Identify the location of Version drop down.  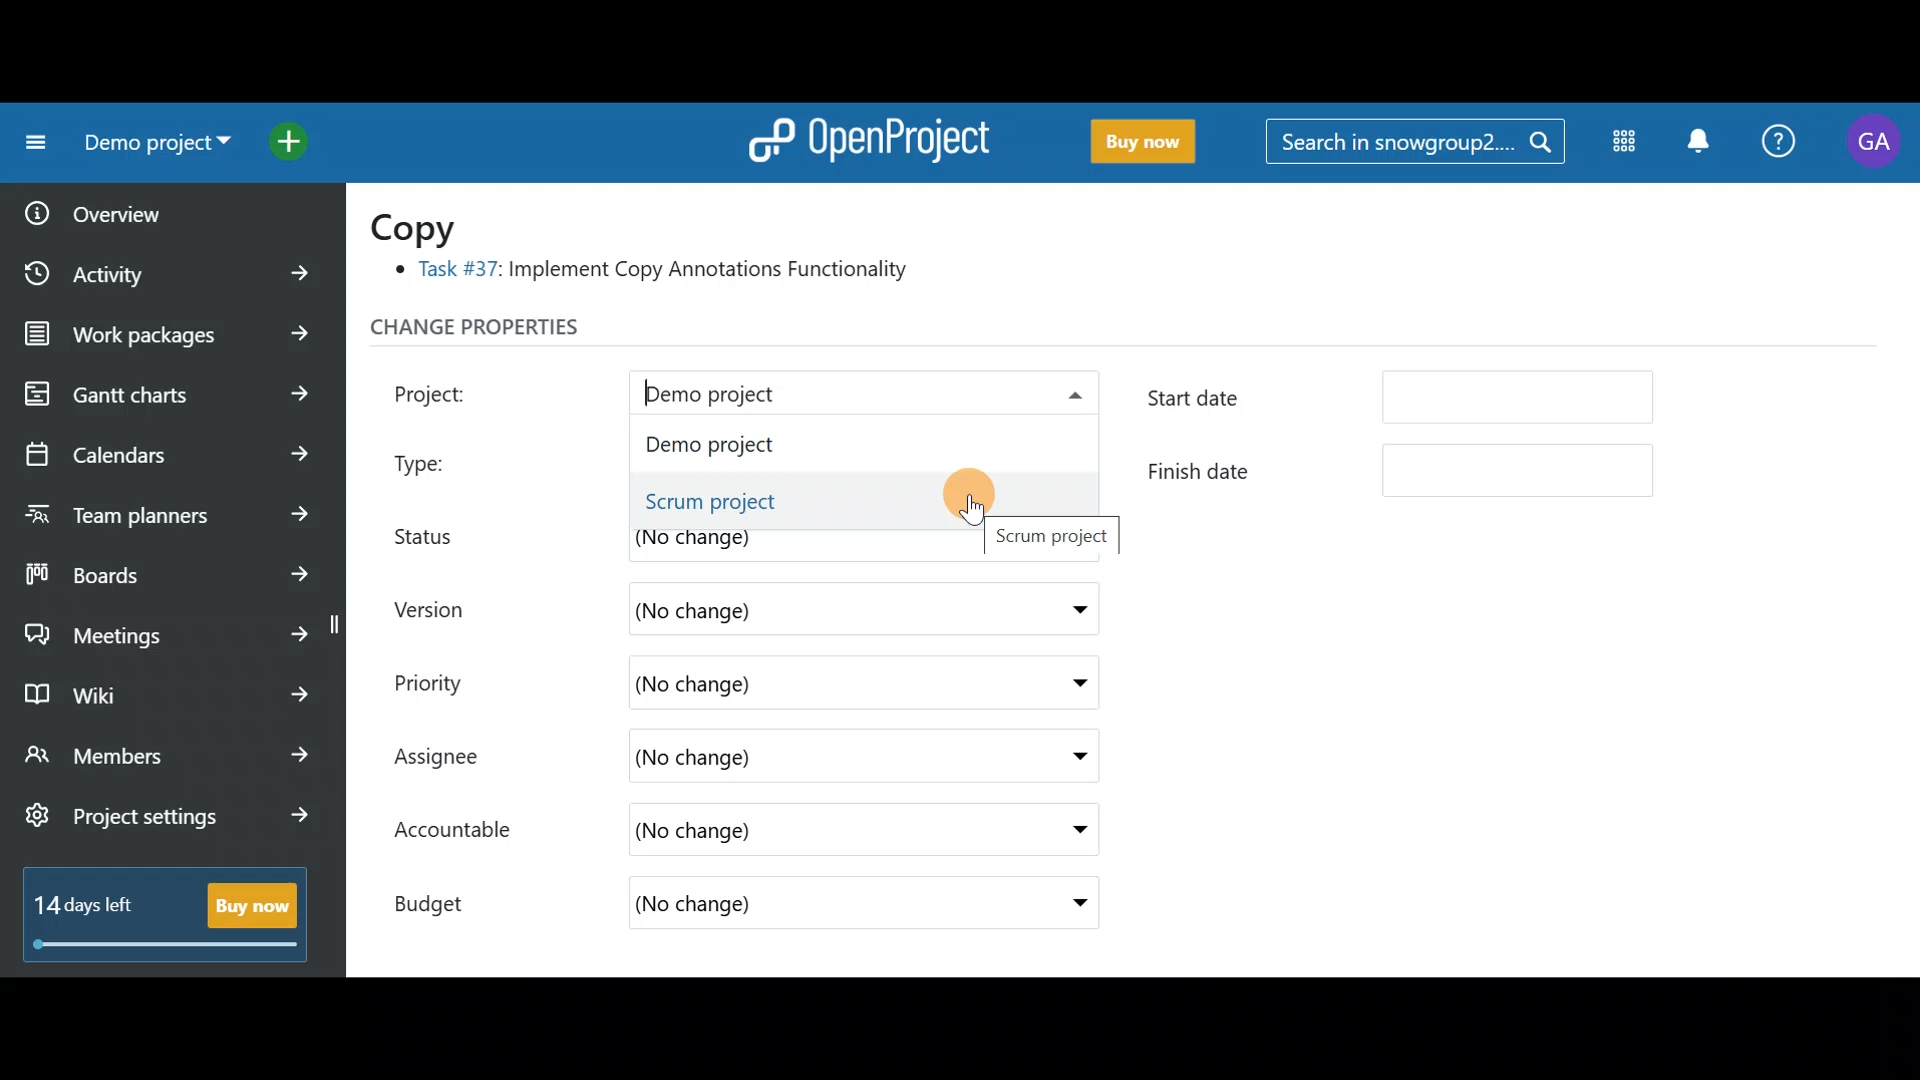
(1070, 608).